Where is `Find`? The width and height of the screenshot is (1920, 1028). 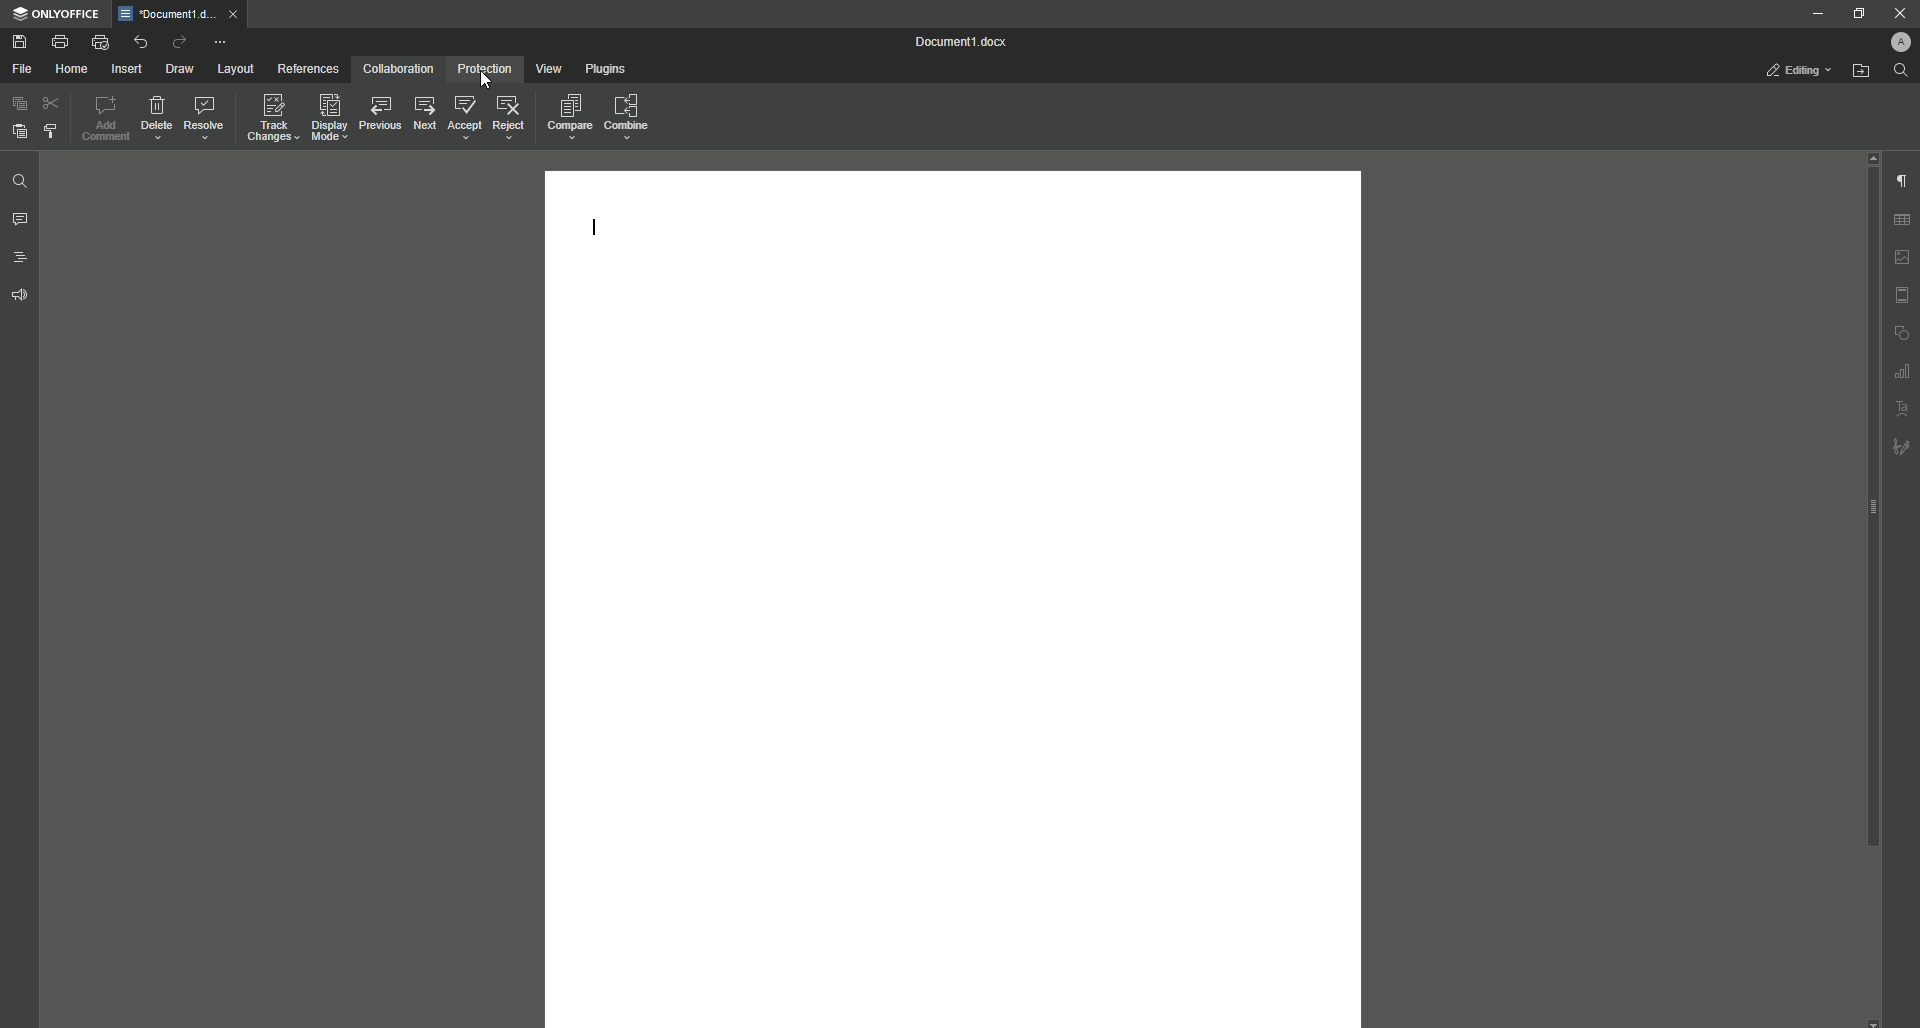
Find is located at coordinates (1903, 70).